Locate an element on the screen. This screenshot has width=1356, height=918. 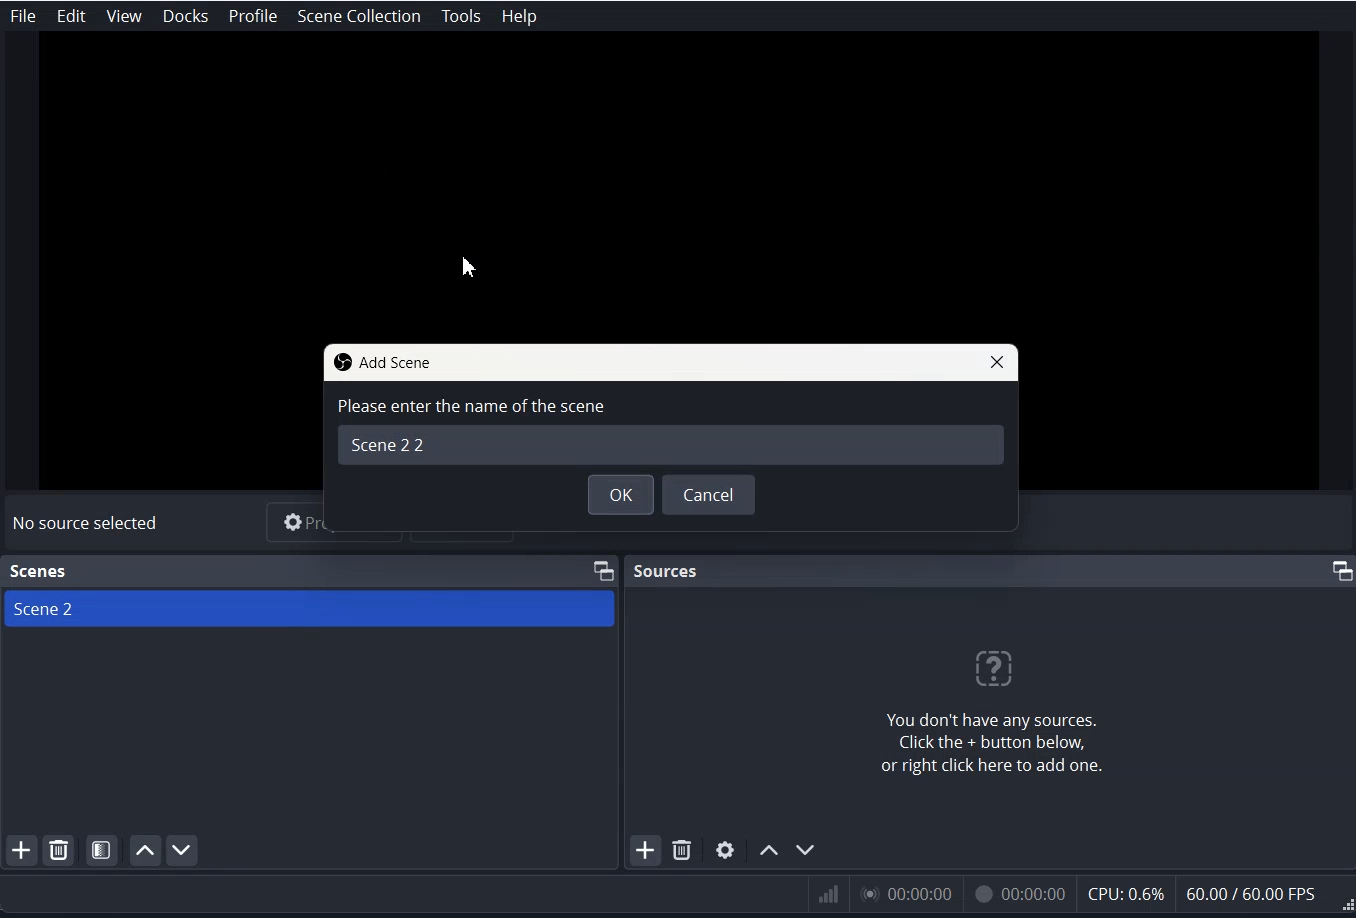
File is located at coordinates (22, 16).